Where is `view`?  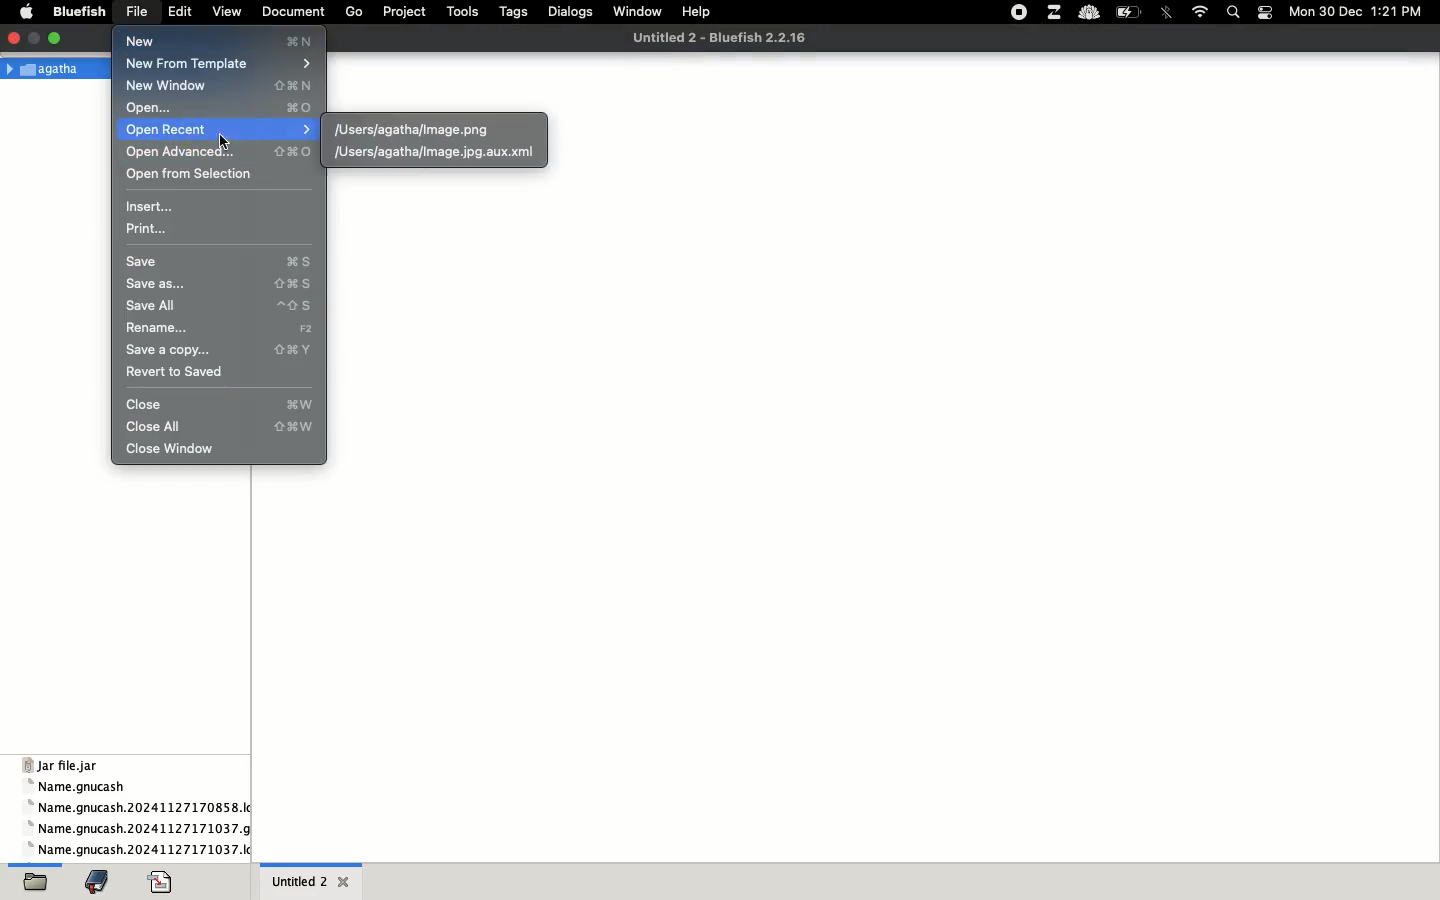
view is located at coordinates (229, 13).